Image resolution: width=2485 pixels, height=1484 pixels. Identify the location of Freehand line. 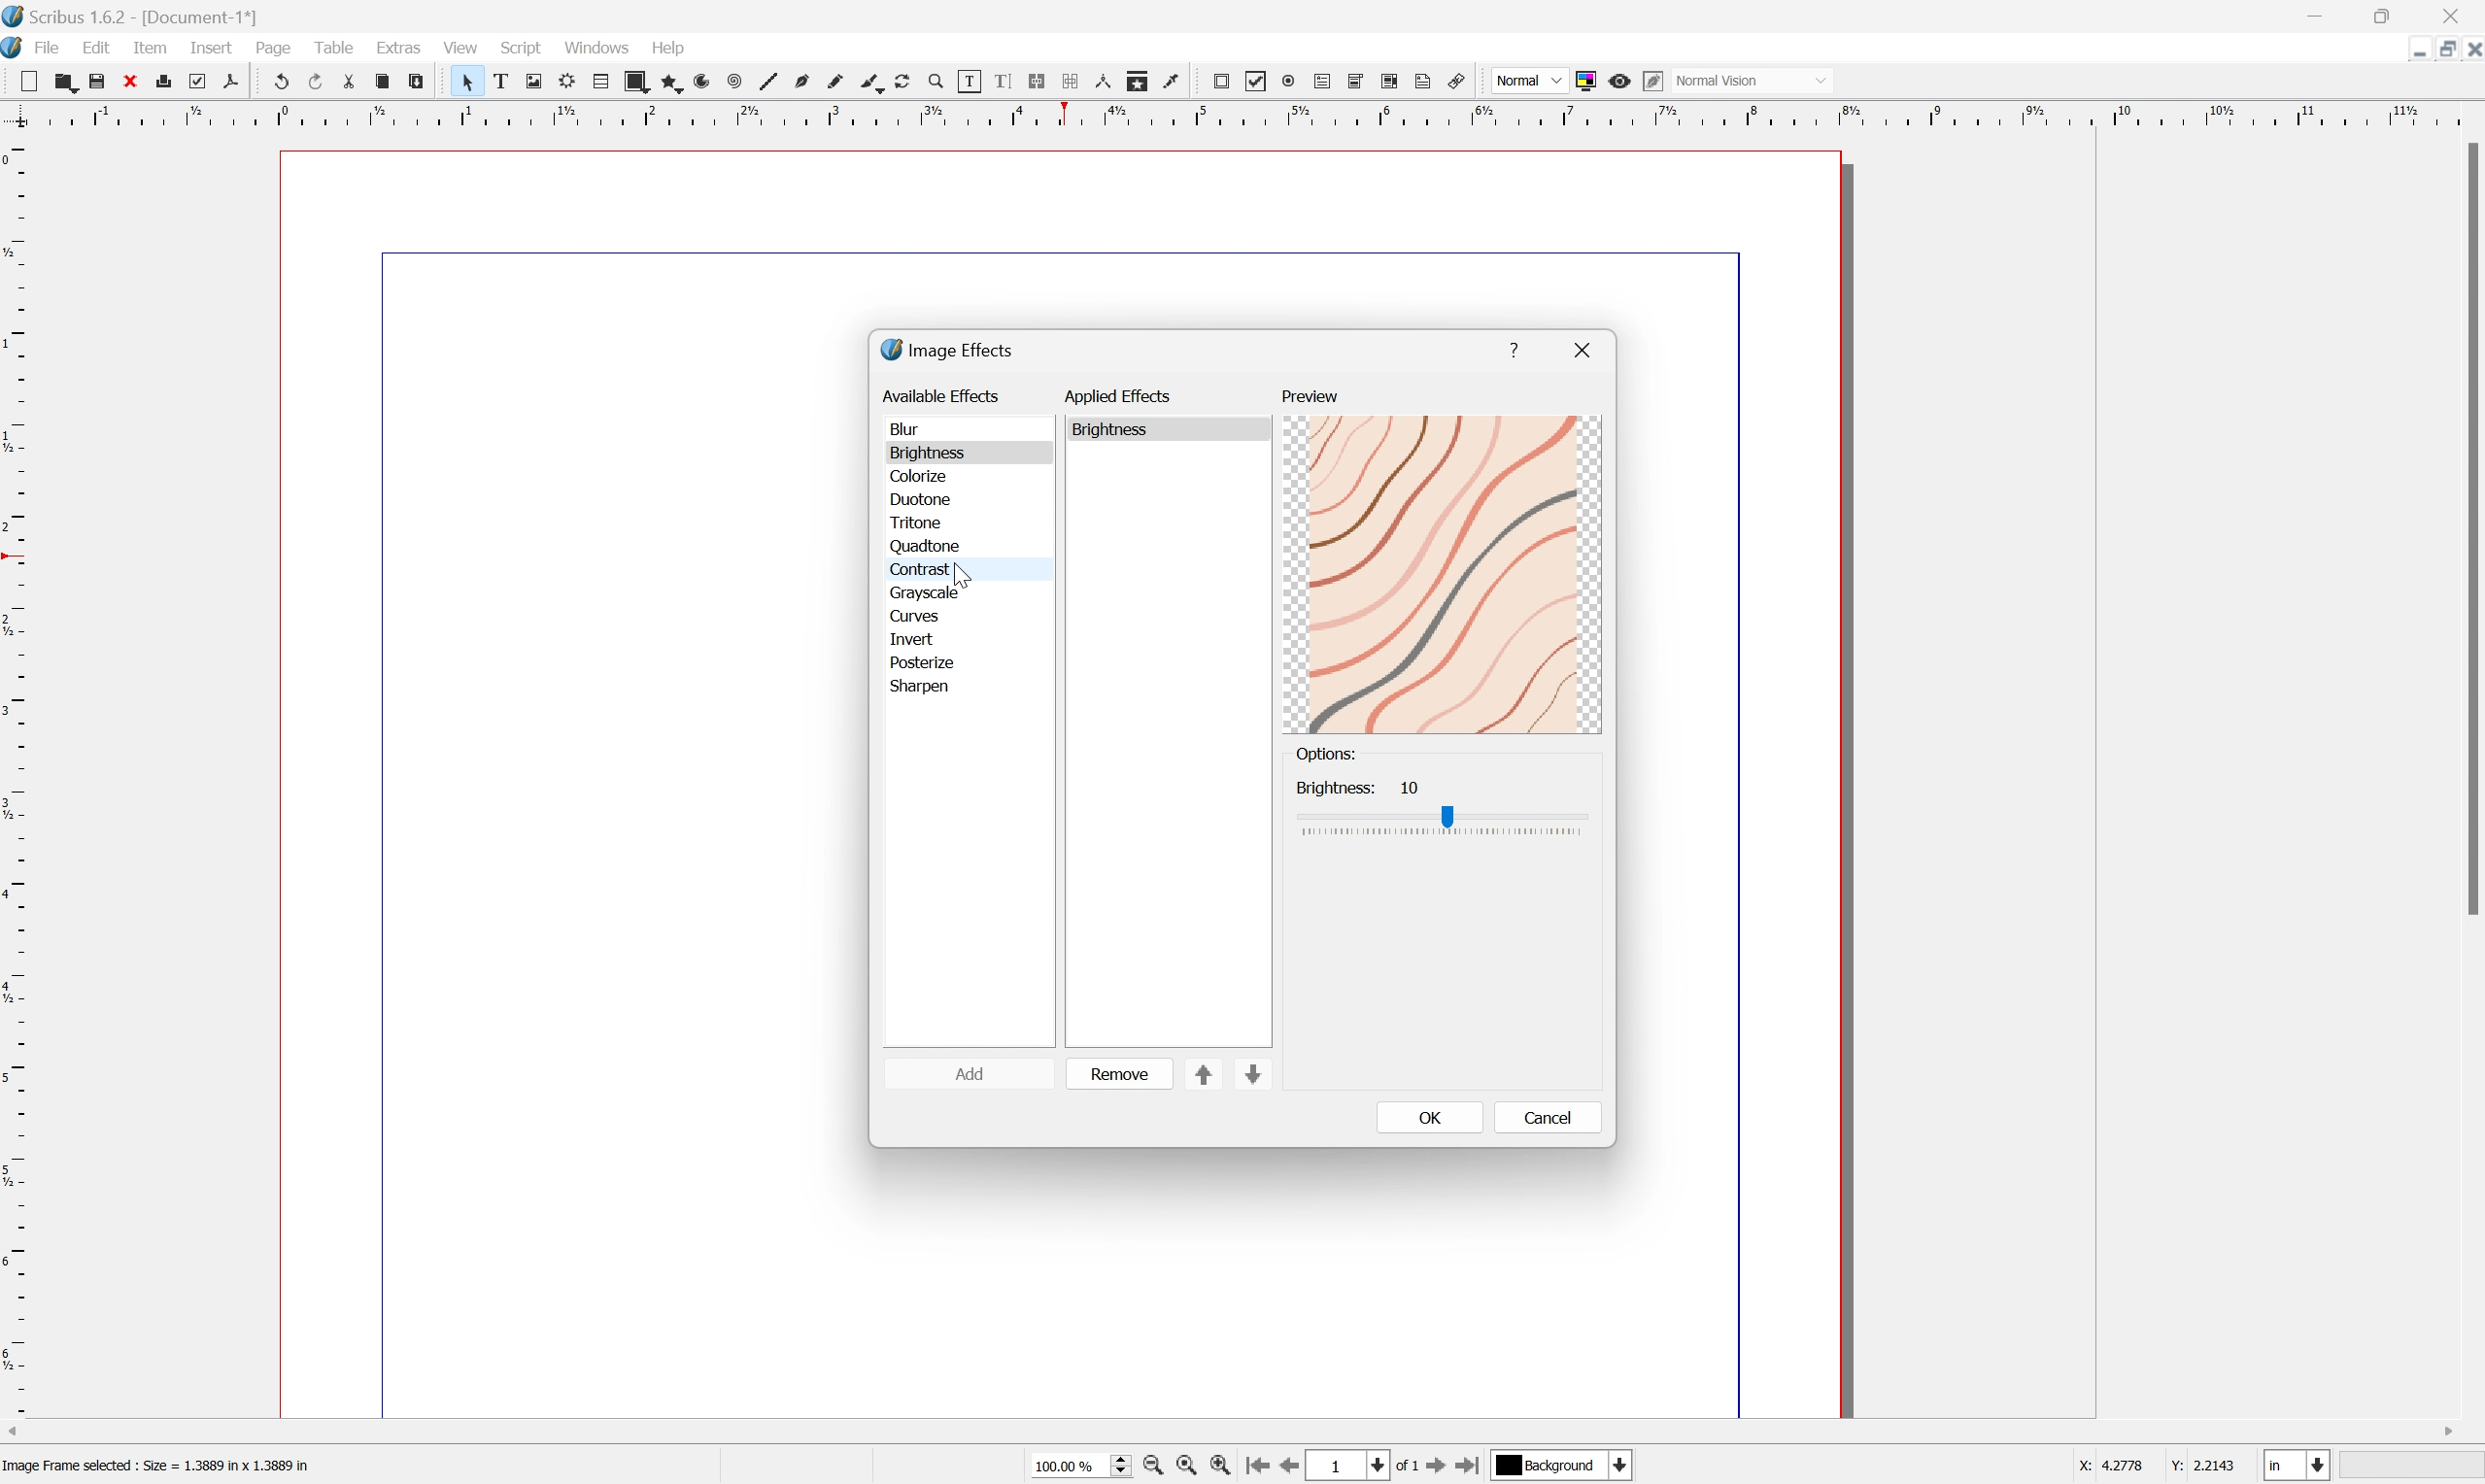
(840, 78).